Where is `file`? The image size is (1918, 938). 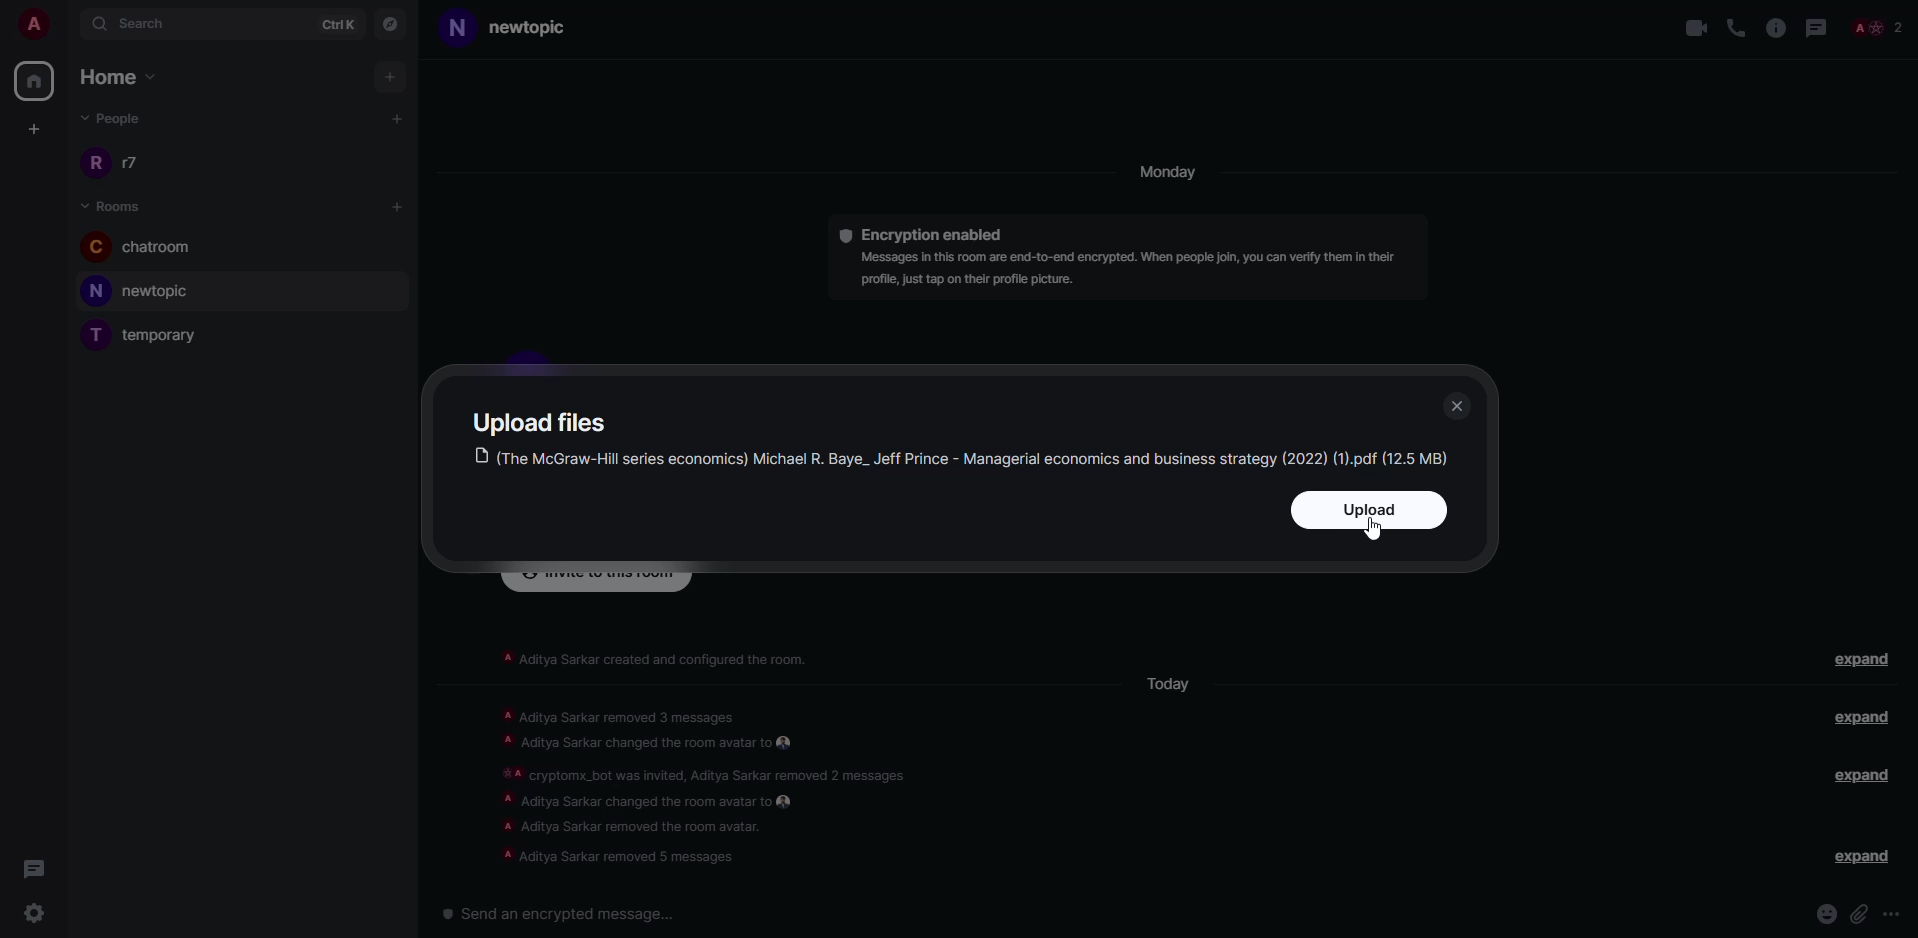 file is located at coordinates (963, 457).